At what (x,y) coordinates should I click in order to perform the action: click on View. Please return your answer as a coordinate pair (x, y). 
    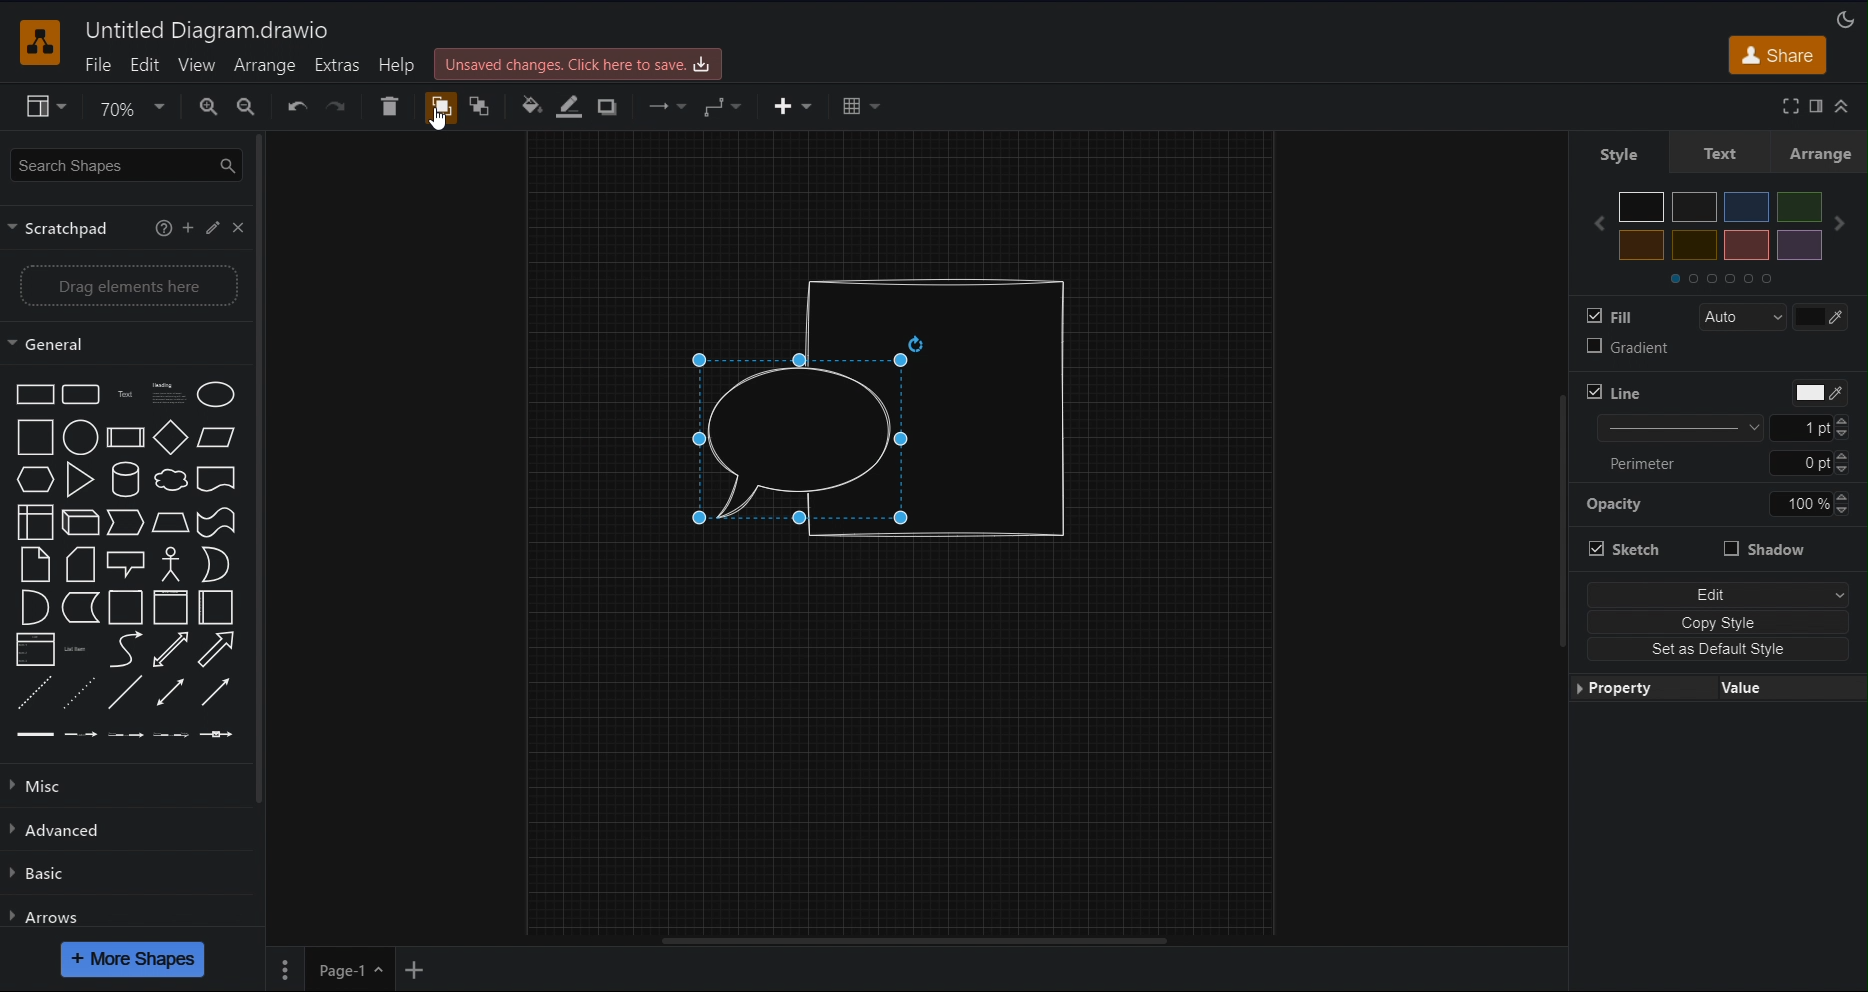
    Looking at the image, I should click on (198, 65).